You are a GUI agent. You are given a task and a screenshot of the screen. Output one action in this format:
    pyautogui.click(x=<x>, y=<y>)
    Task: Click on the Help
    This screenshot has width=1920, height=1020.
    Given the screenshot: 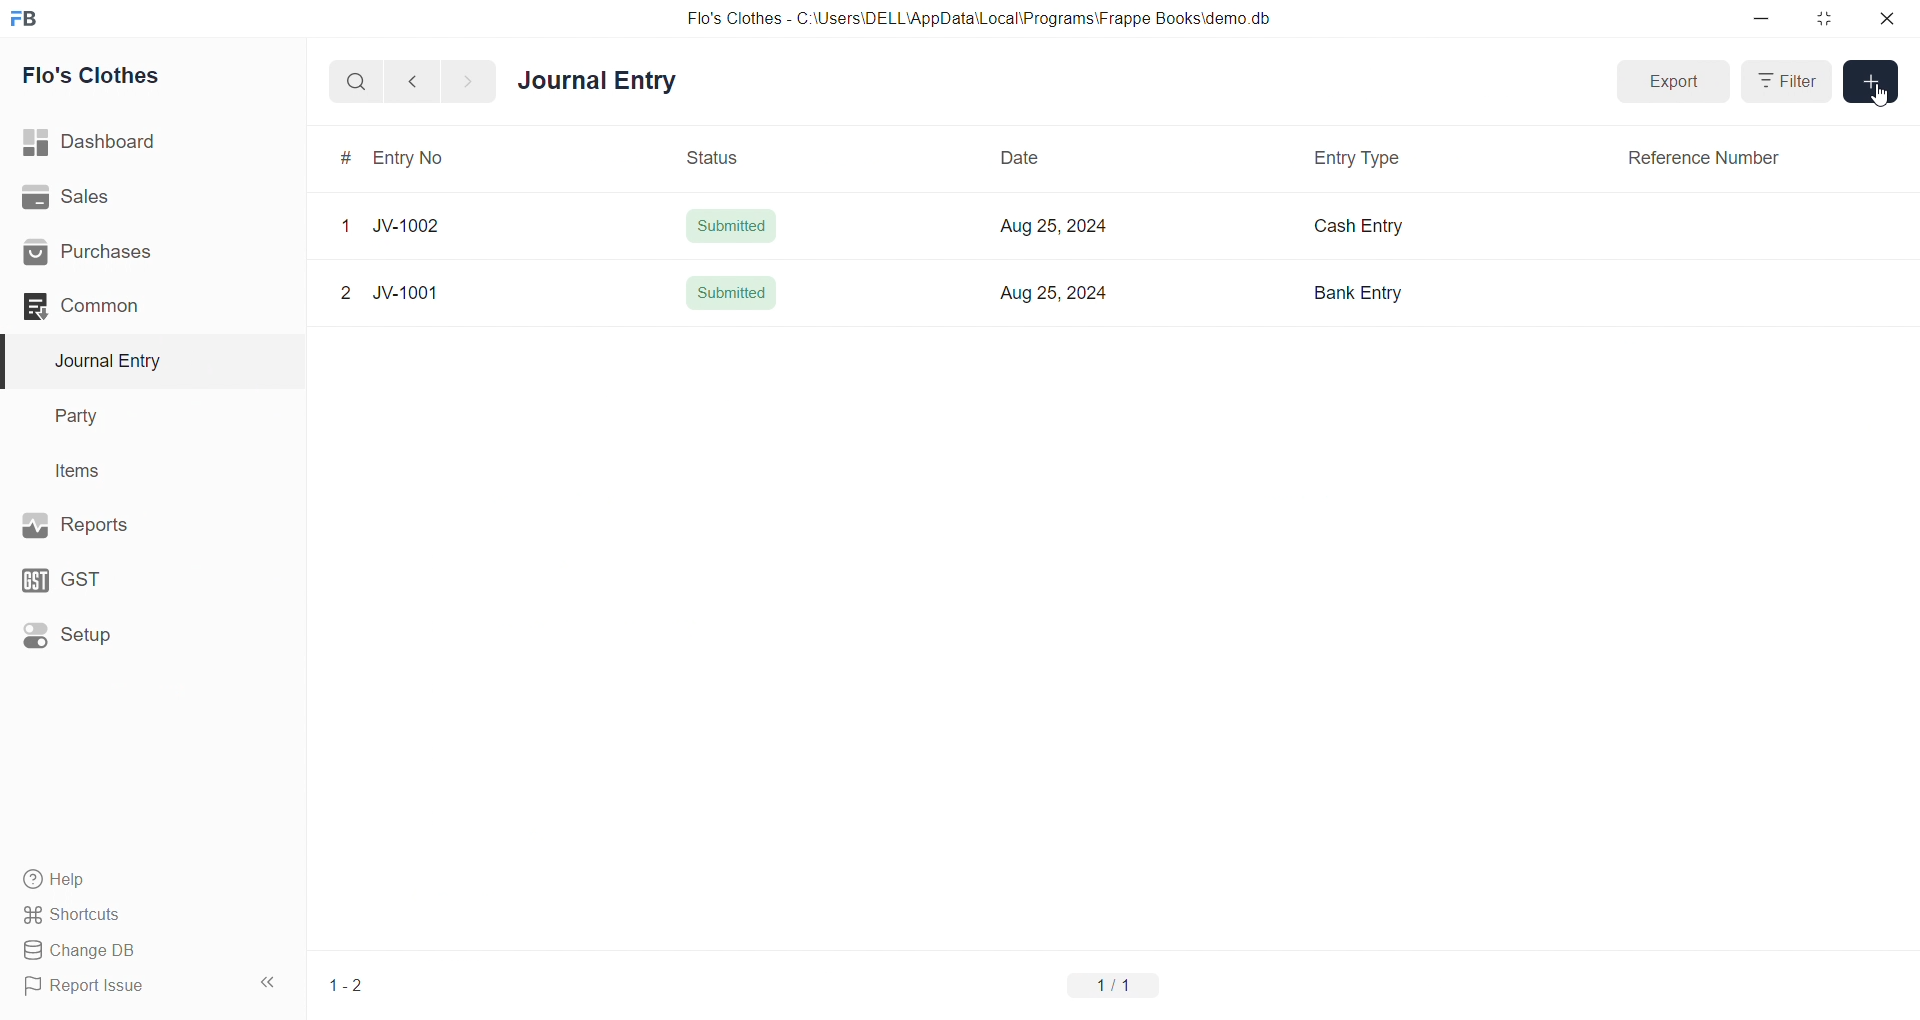 What is the action you would take?
    pyautogui.click(x=145, y=878)
    